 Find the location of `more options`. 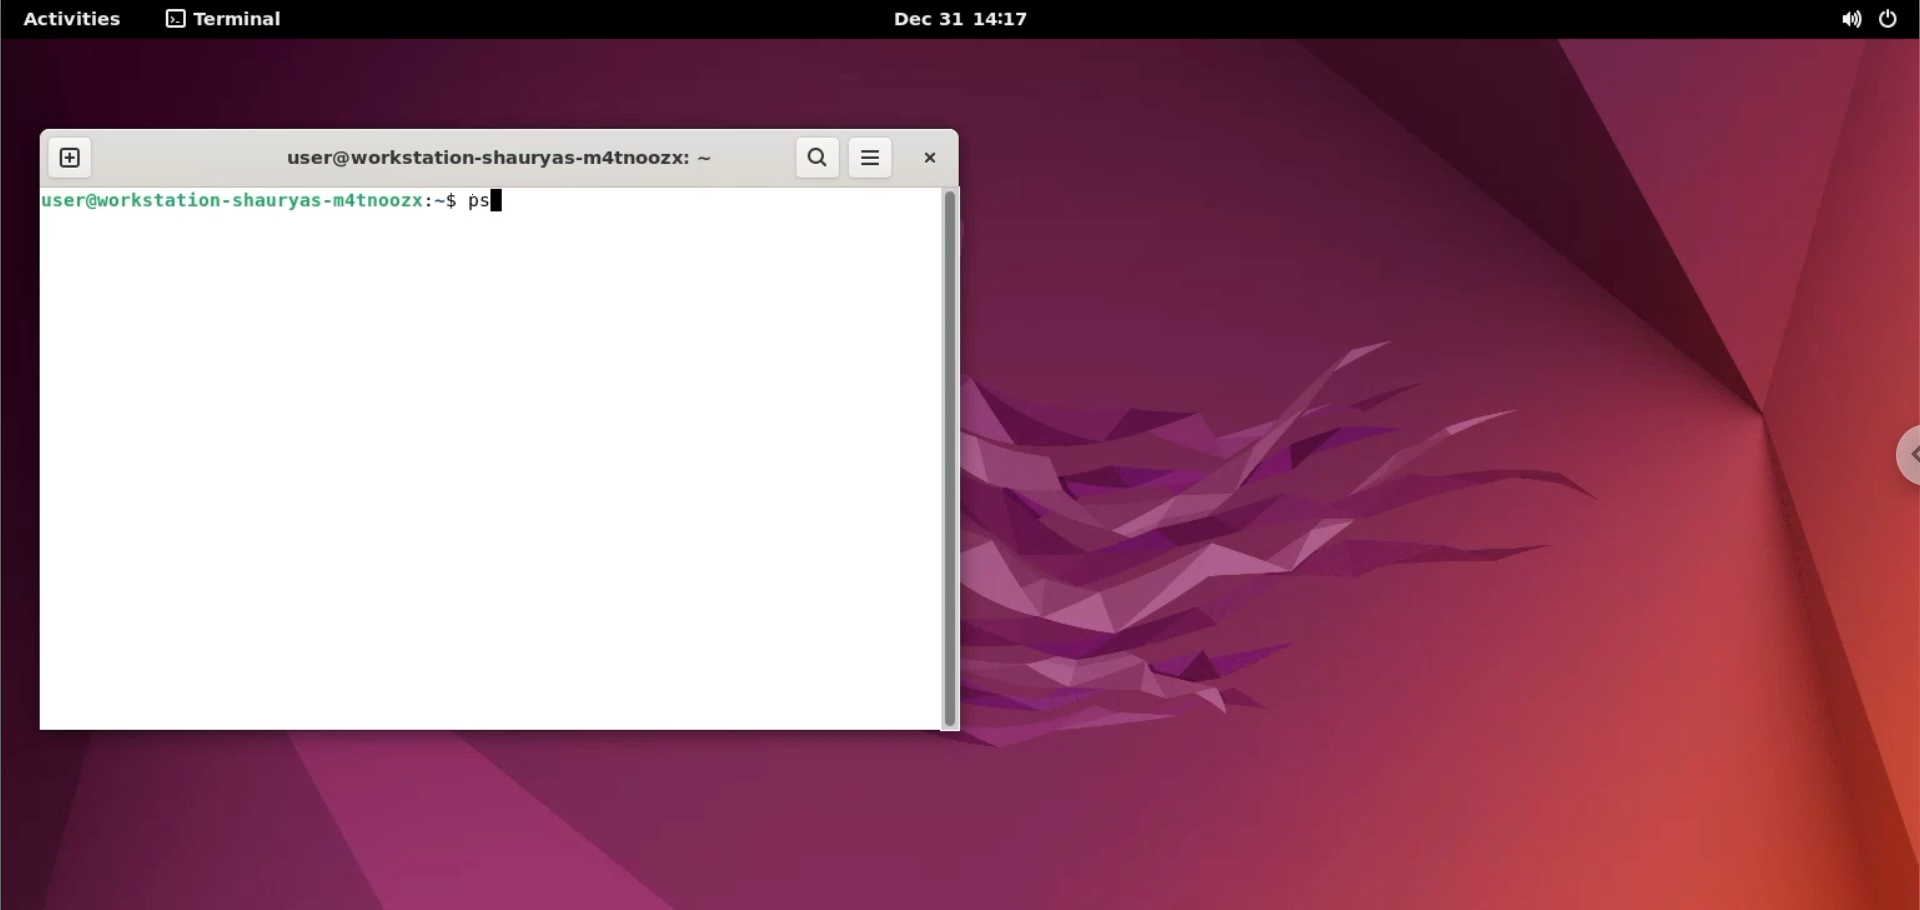

more options is located at coordinates (871, 159).